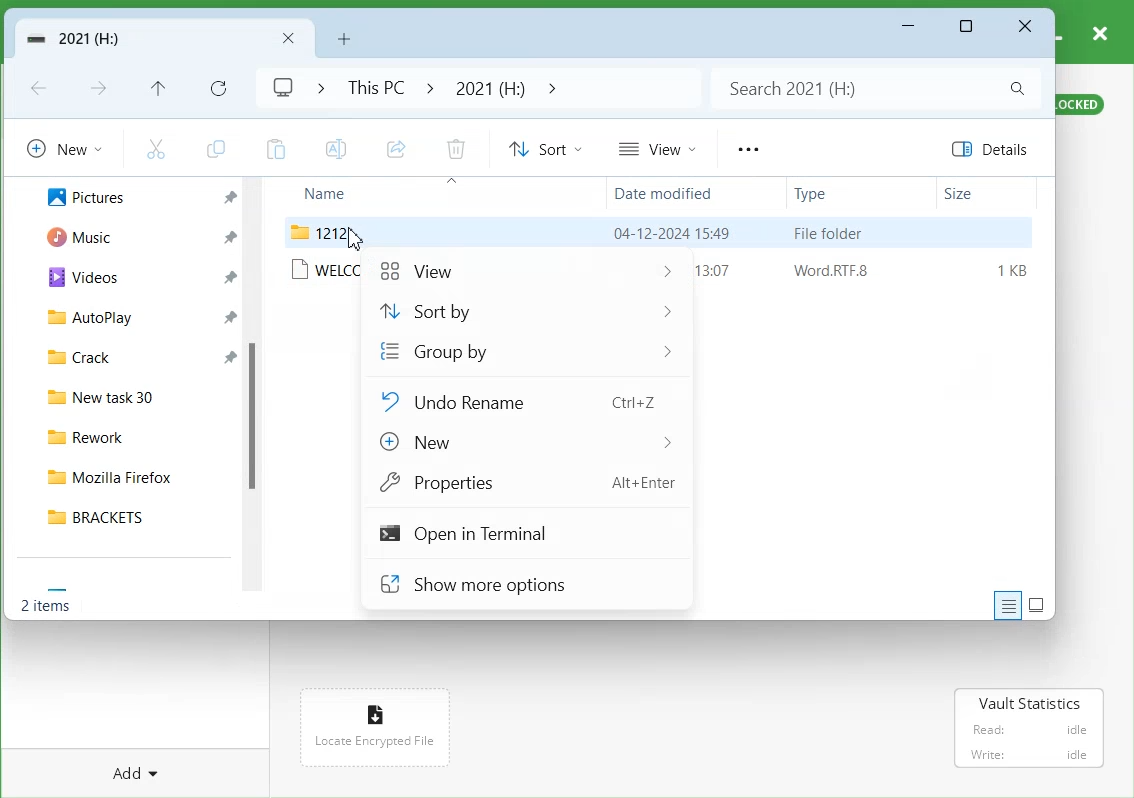  Describe the element at coordinates (228, 315) in the screenshot. I see `Pin a file` at that location.